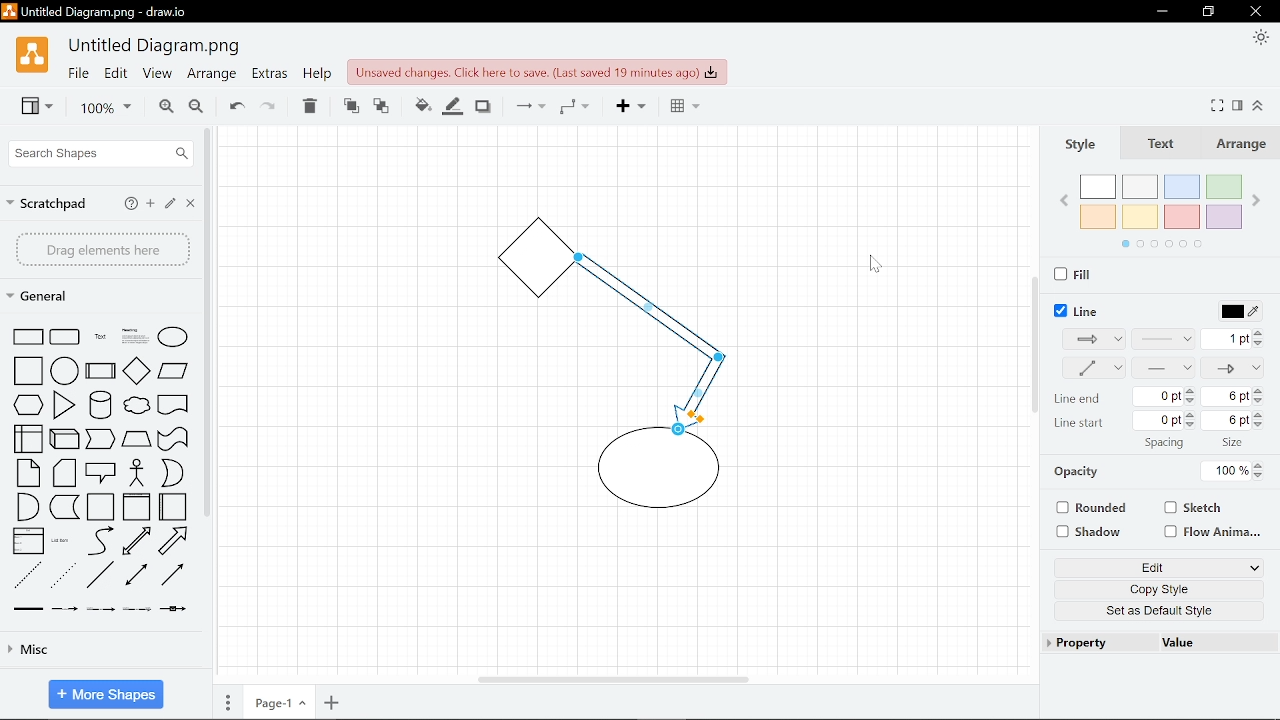 Image resolution: width=1280 pixels, height=720 pixels. I want to click on Way points, so click(1092, 337).